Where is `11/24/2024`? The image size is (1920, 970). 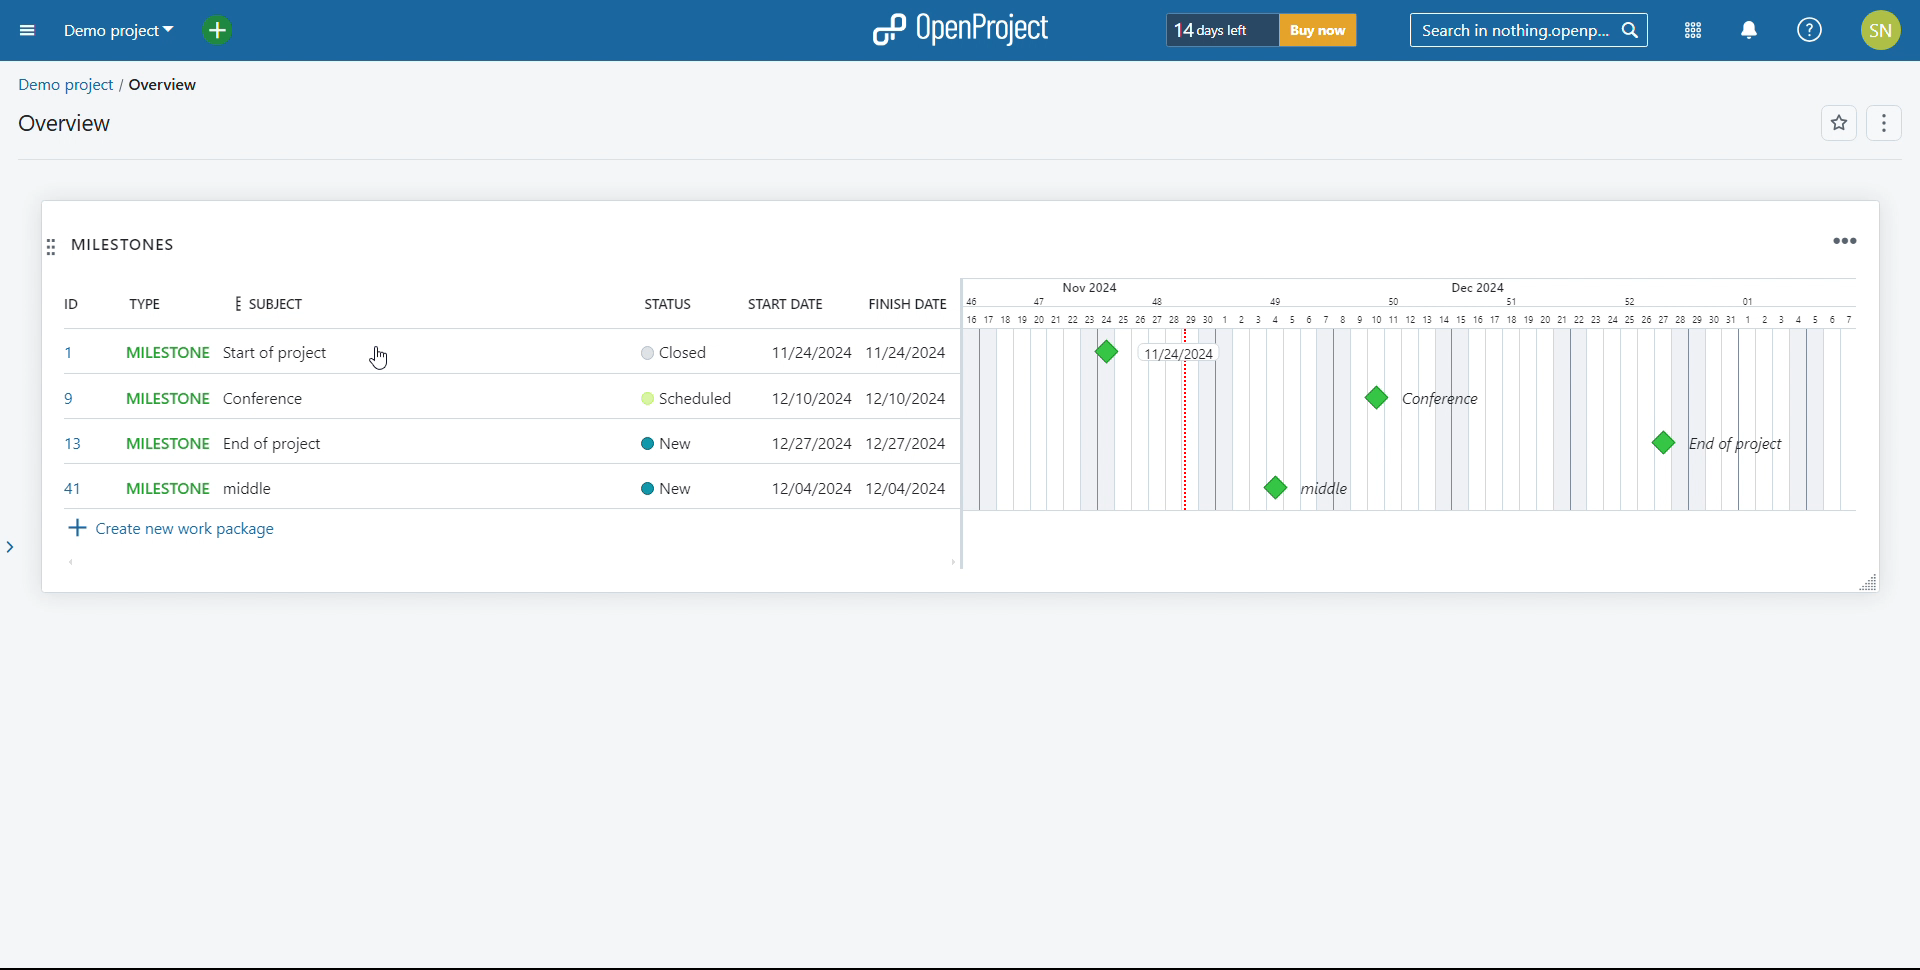
11/24/2024 is located at coordinates (810, 349).